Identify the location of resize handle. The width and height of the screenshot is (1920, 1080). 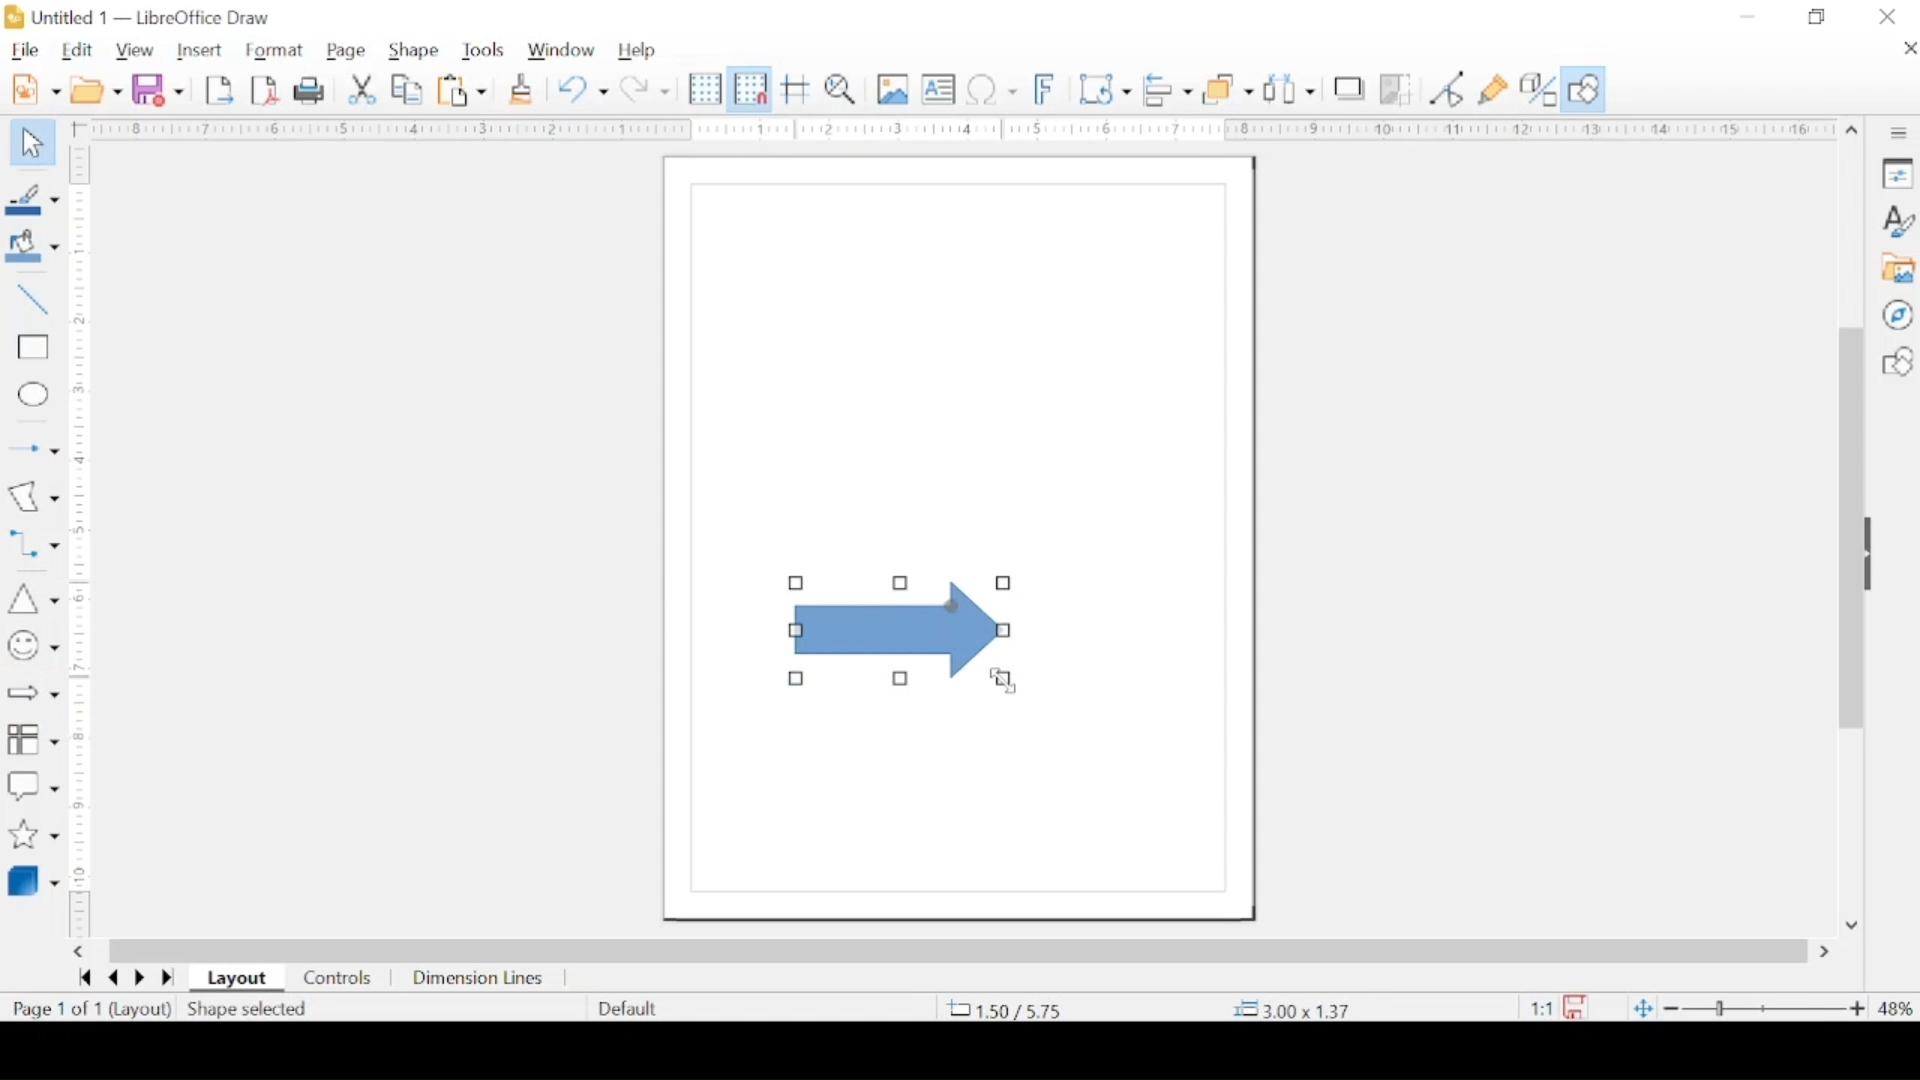
(902, 581).